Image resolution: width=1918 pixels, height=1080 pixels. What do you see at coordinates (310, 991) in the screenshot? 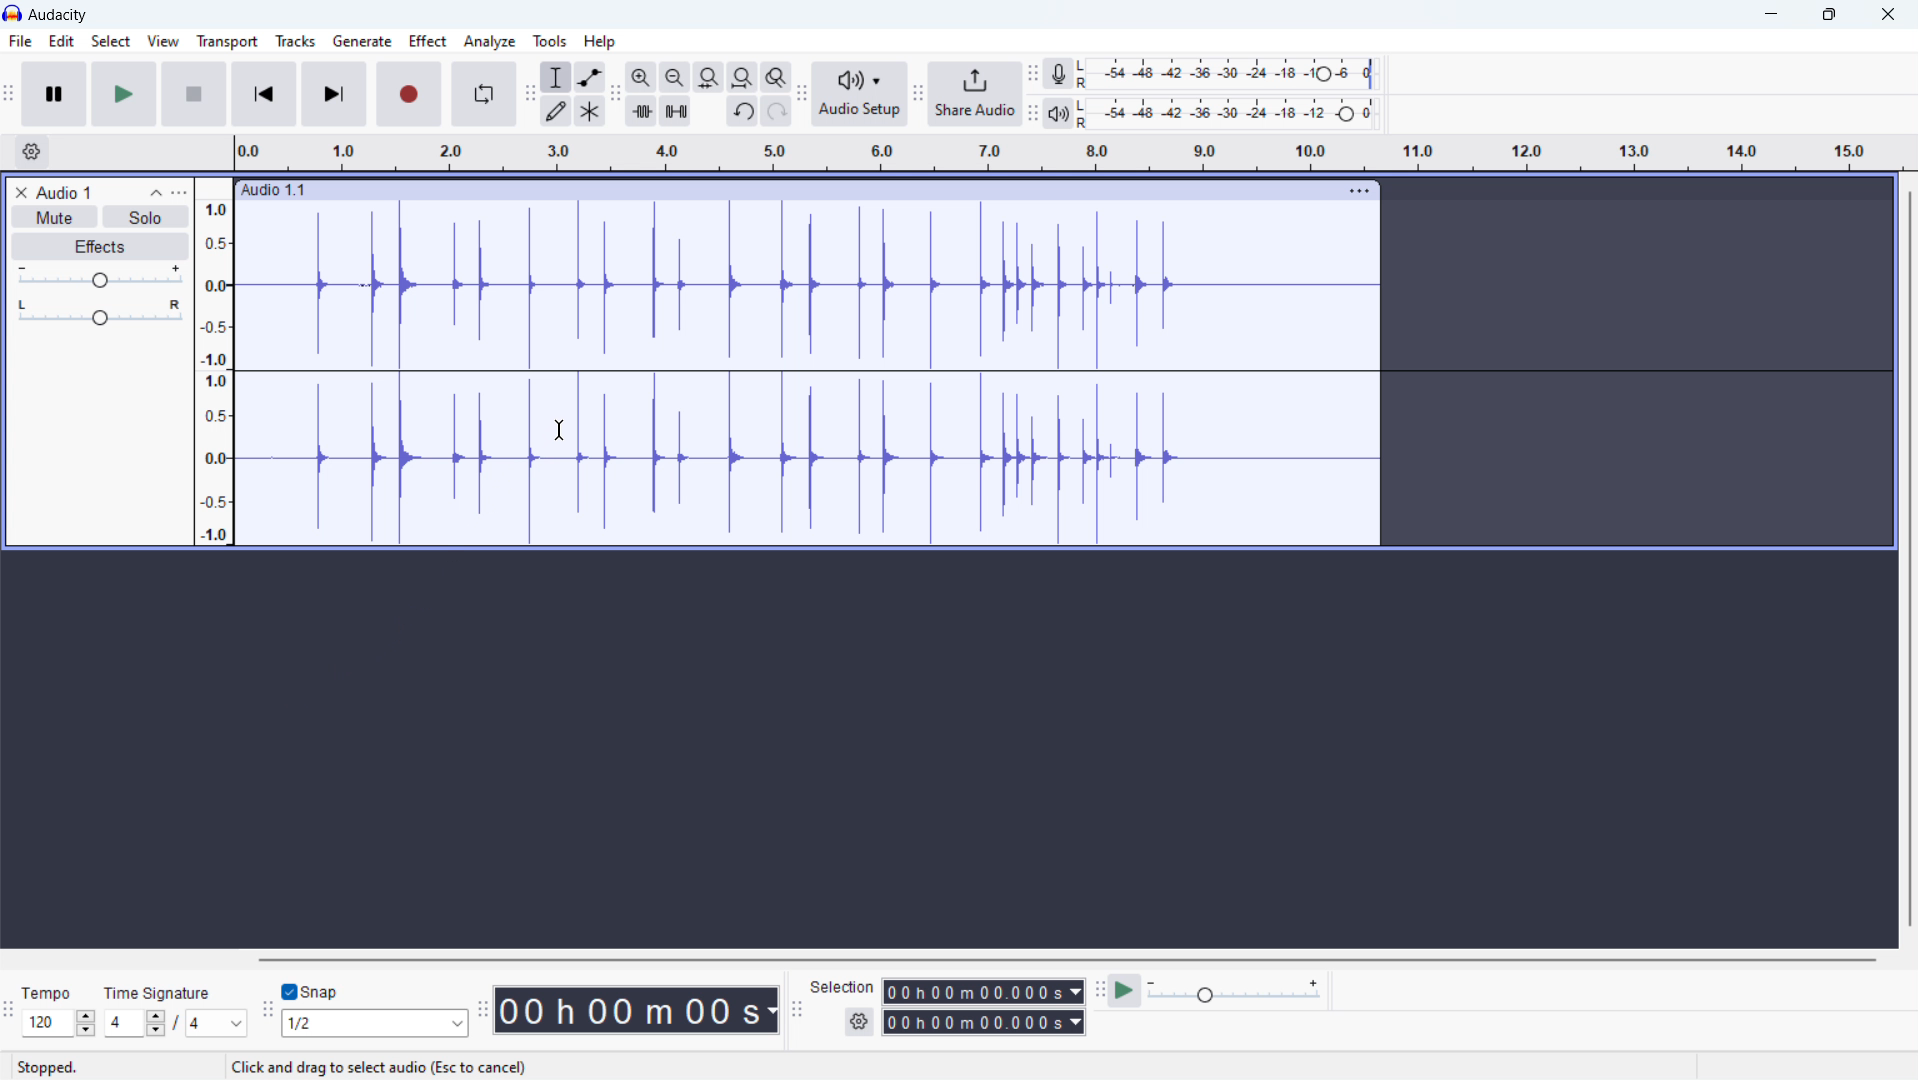
I see `toggle snap` at bounding box center [310, 991].